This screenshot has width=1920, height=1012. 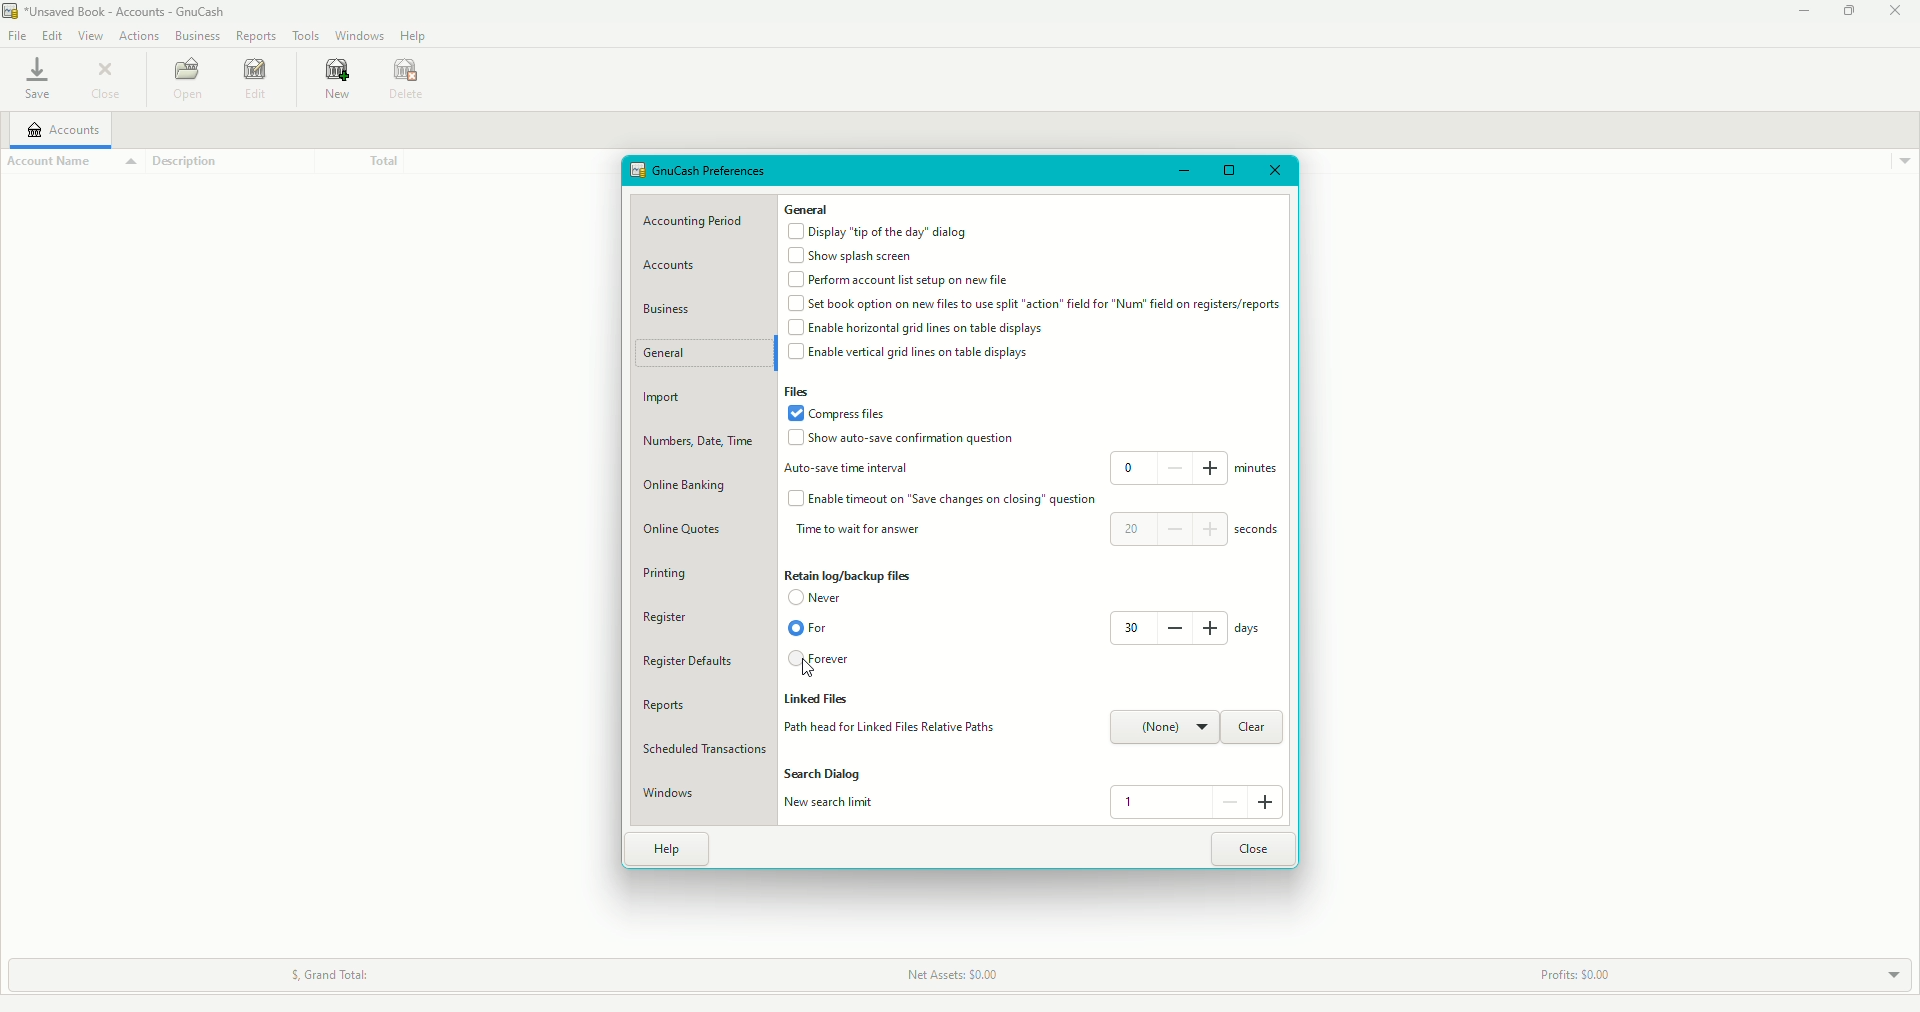 What do you see at coordinates (1164, 728) in the screenshot?
I see `None` at bounding box center [1164, 728].